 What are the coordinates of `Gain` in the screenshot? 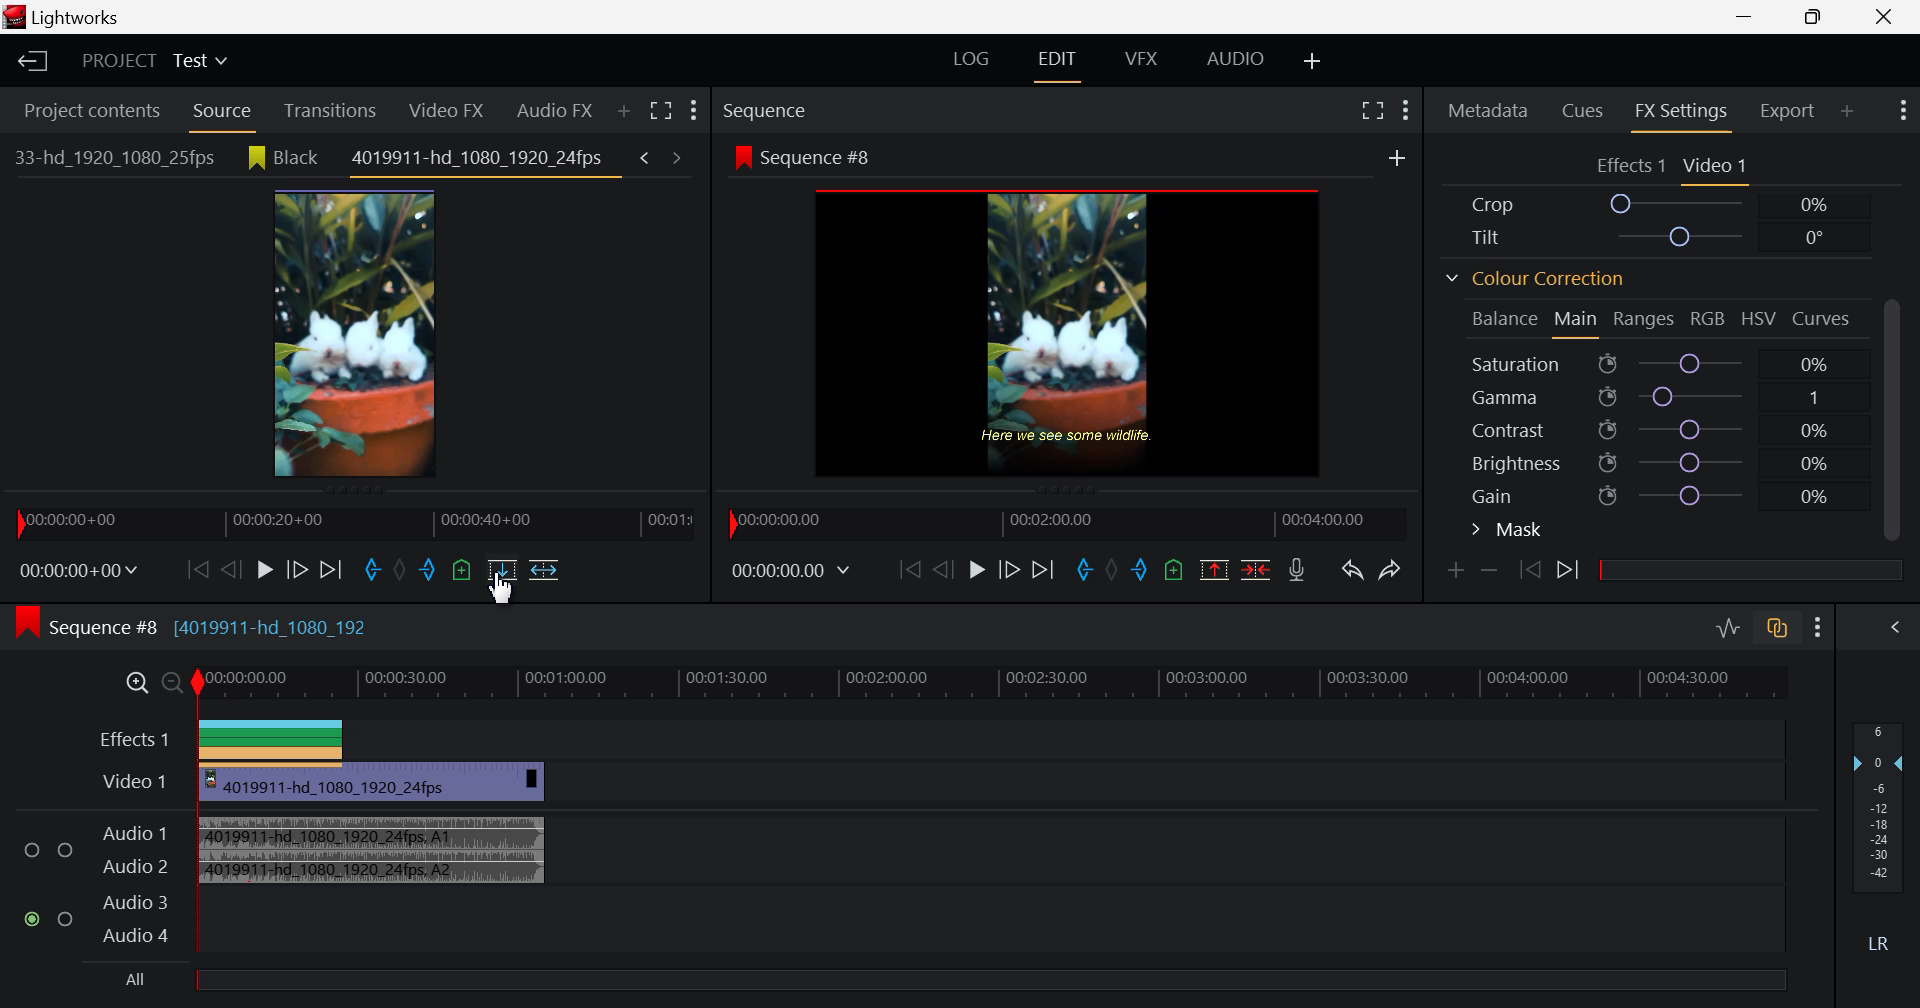 It's located at (1661, 496).